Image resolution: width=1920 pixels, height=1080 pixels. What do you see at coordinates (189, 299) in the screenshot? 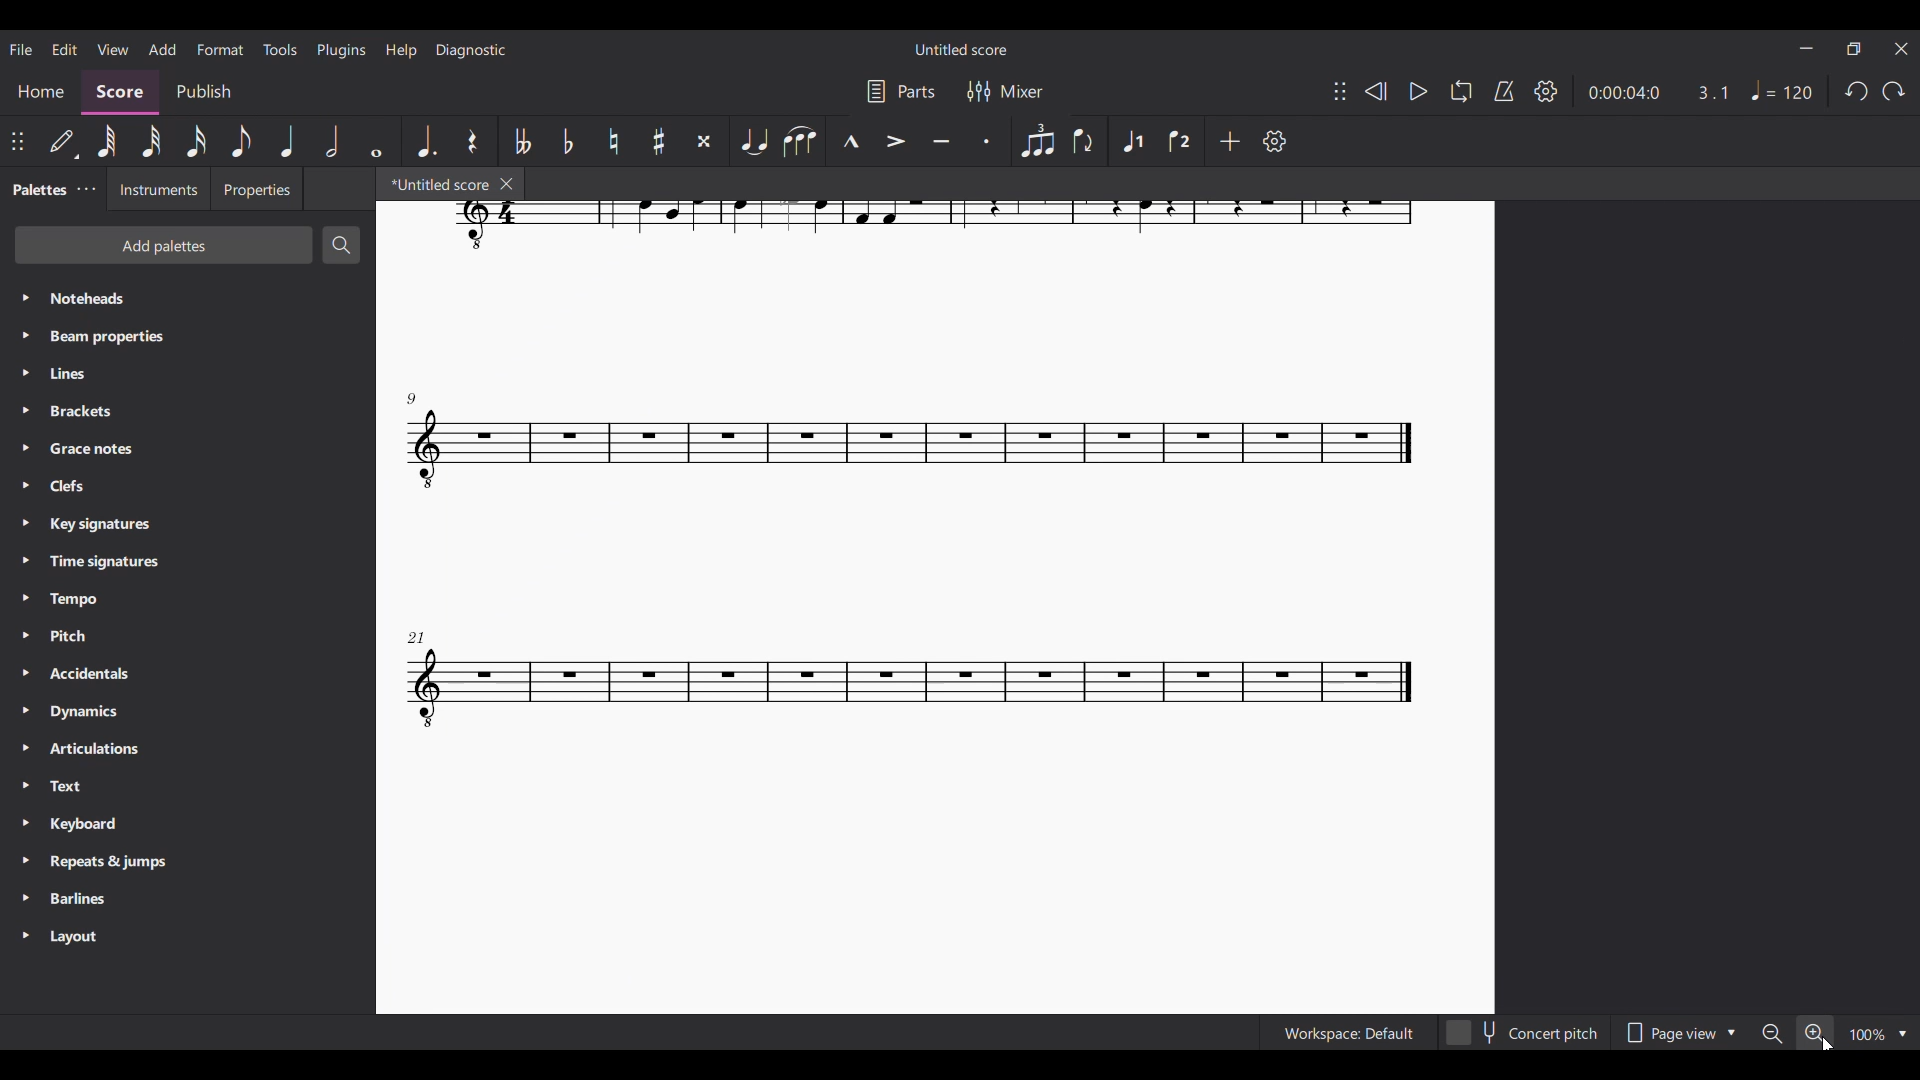
I see `Noteheads` at bounding box center [189, 299].